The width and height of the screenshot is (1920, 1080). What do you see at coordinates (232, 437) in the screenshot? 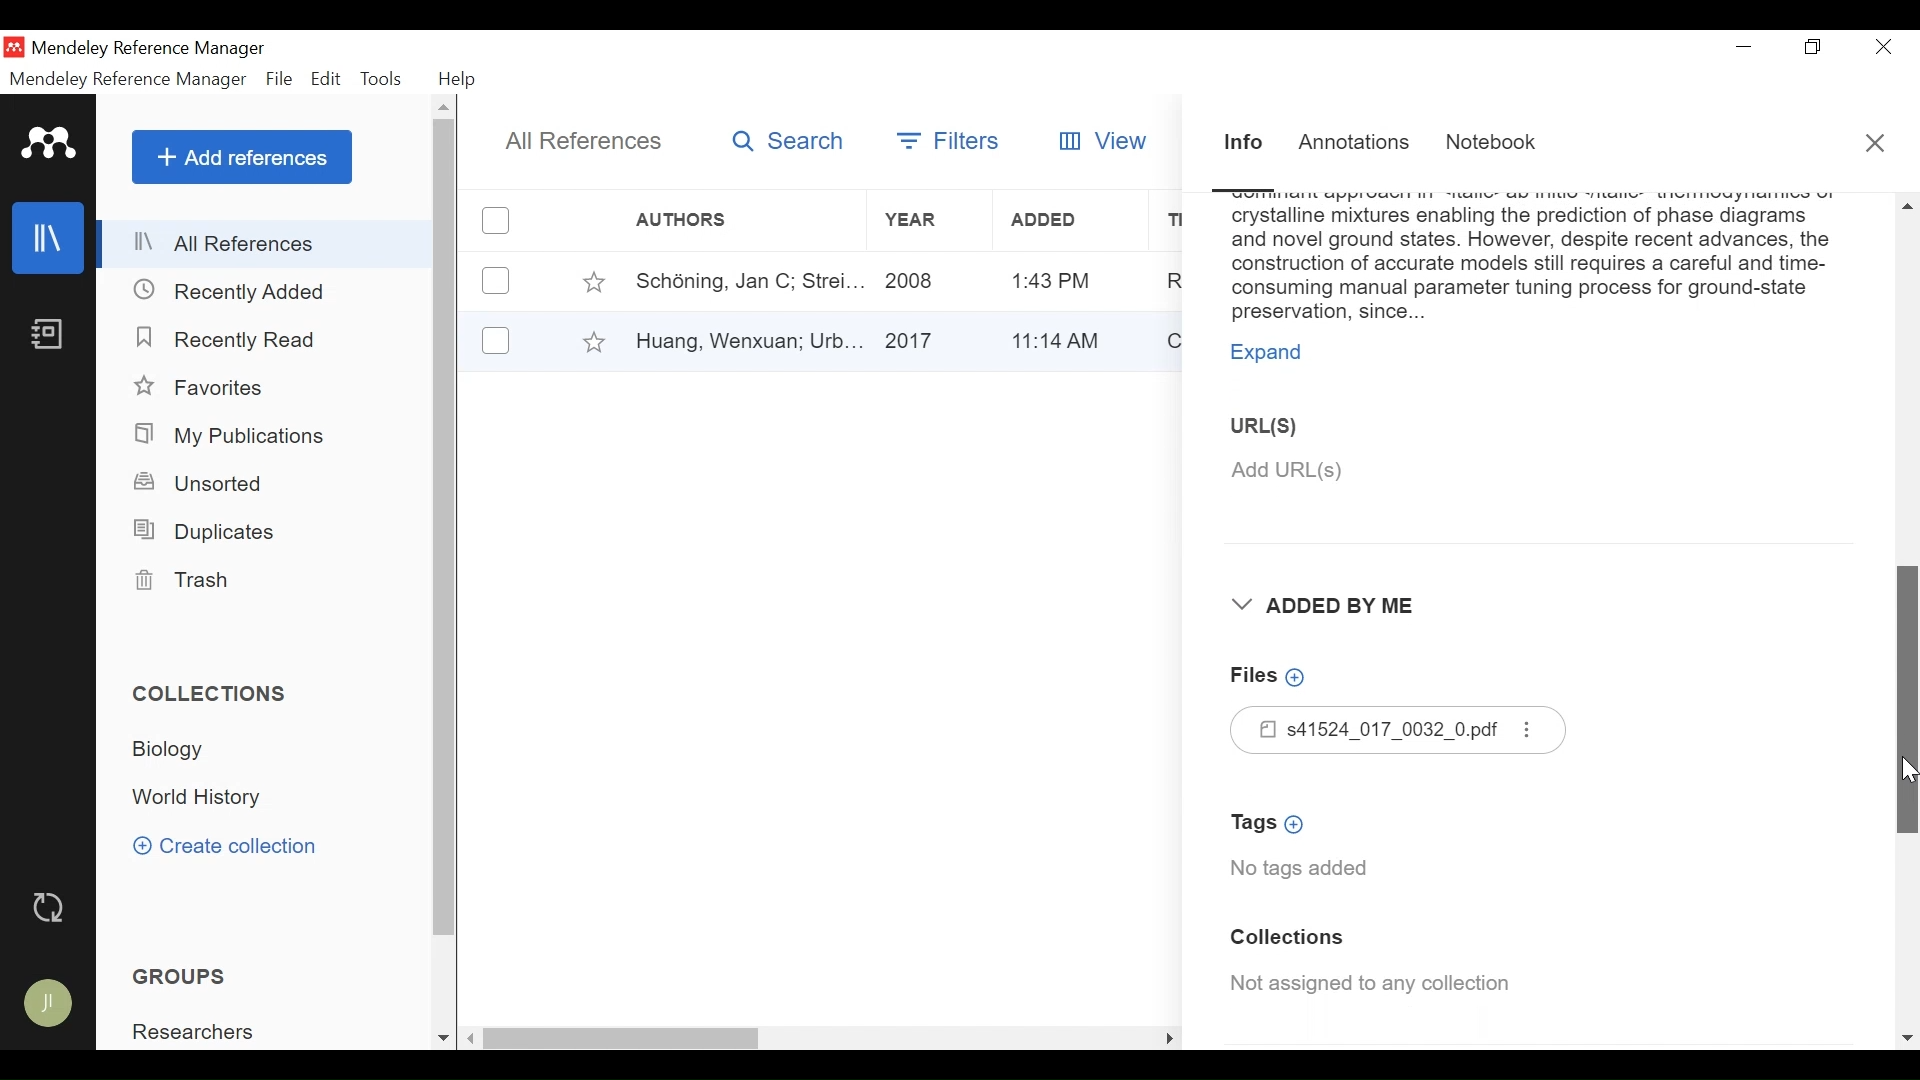
I see `My Publications` at bounding box center [232, 437].